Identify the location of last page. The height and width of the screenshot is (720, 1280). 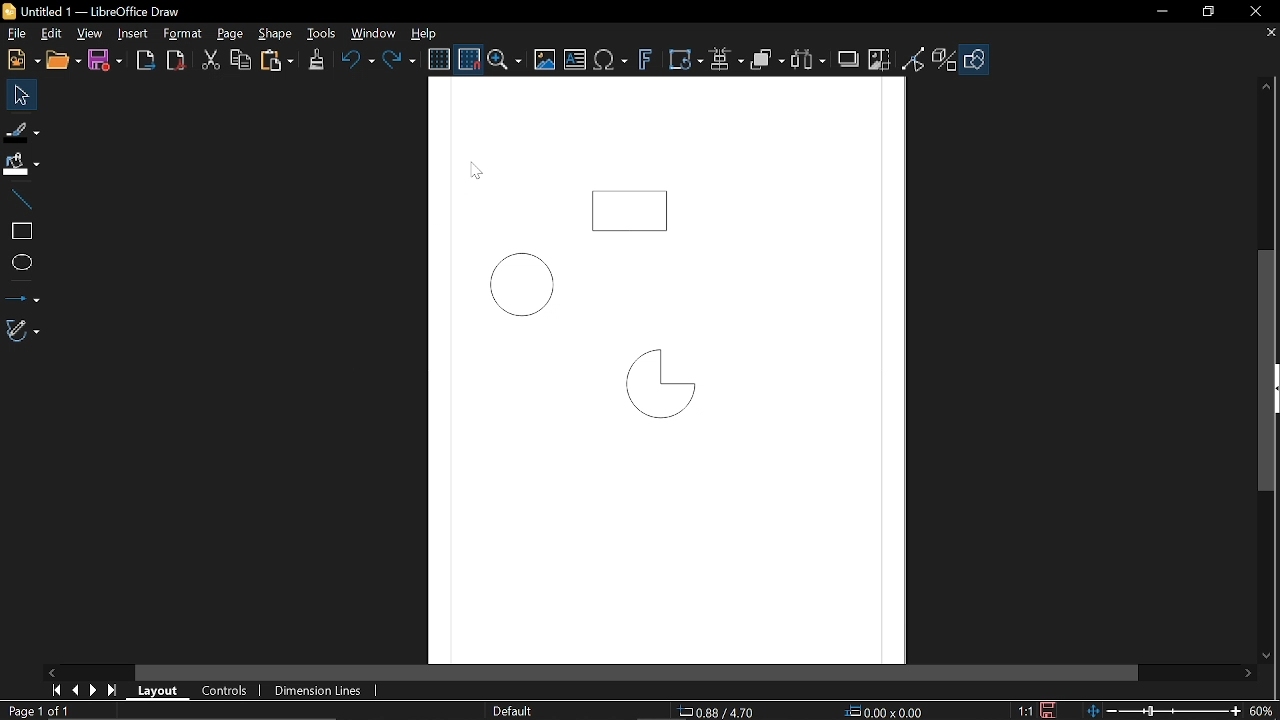
(110, 690).